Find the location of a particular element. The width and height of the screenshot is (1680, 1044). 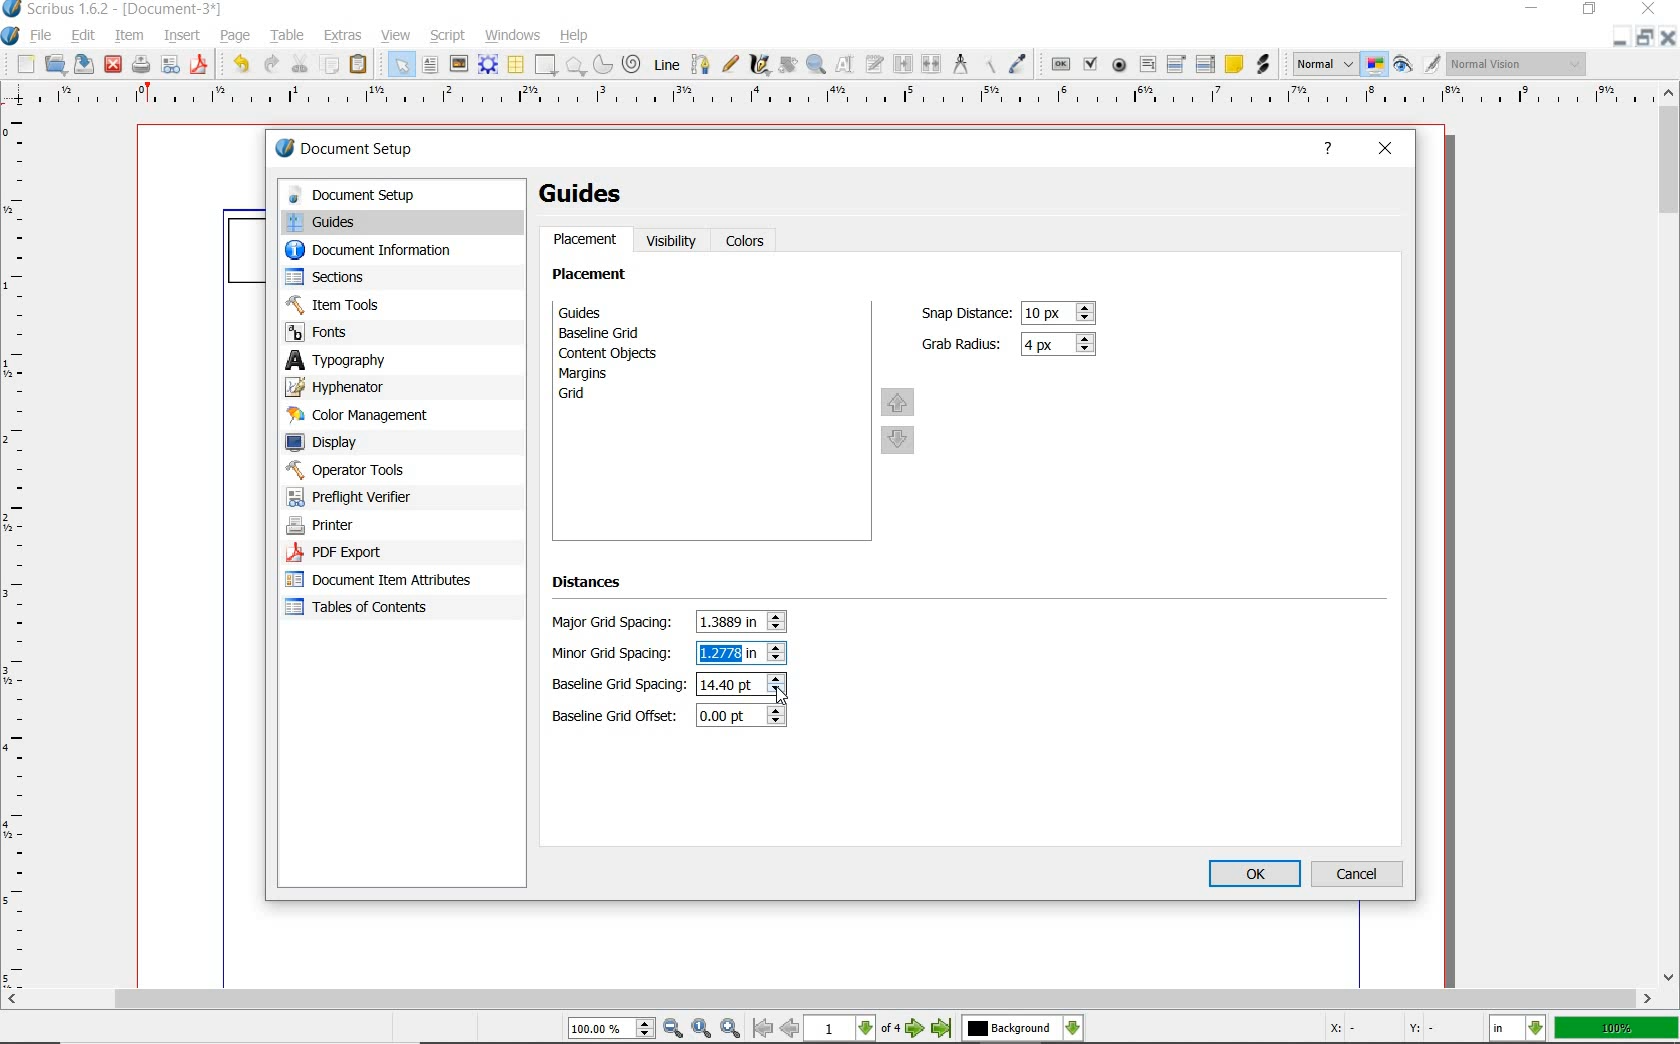

visual appearance of the display is located at coordinates (1518, 65).